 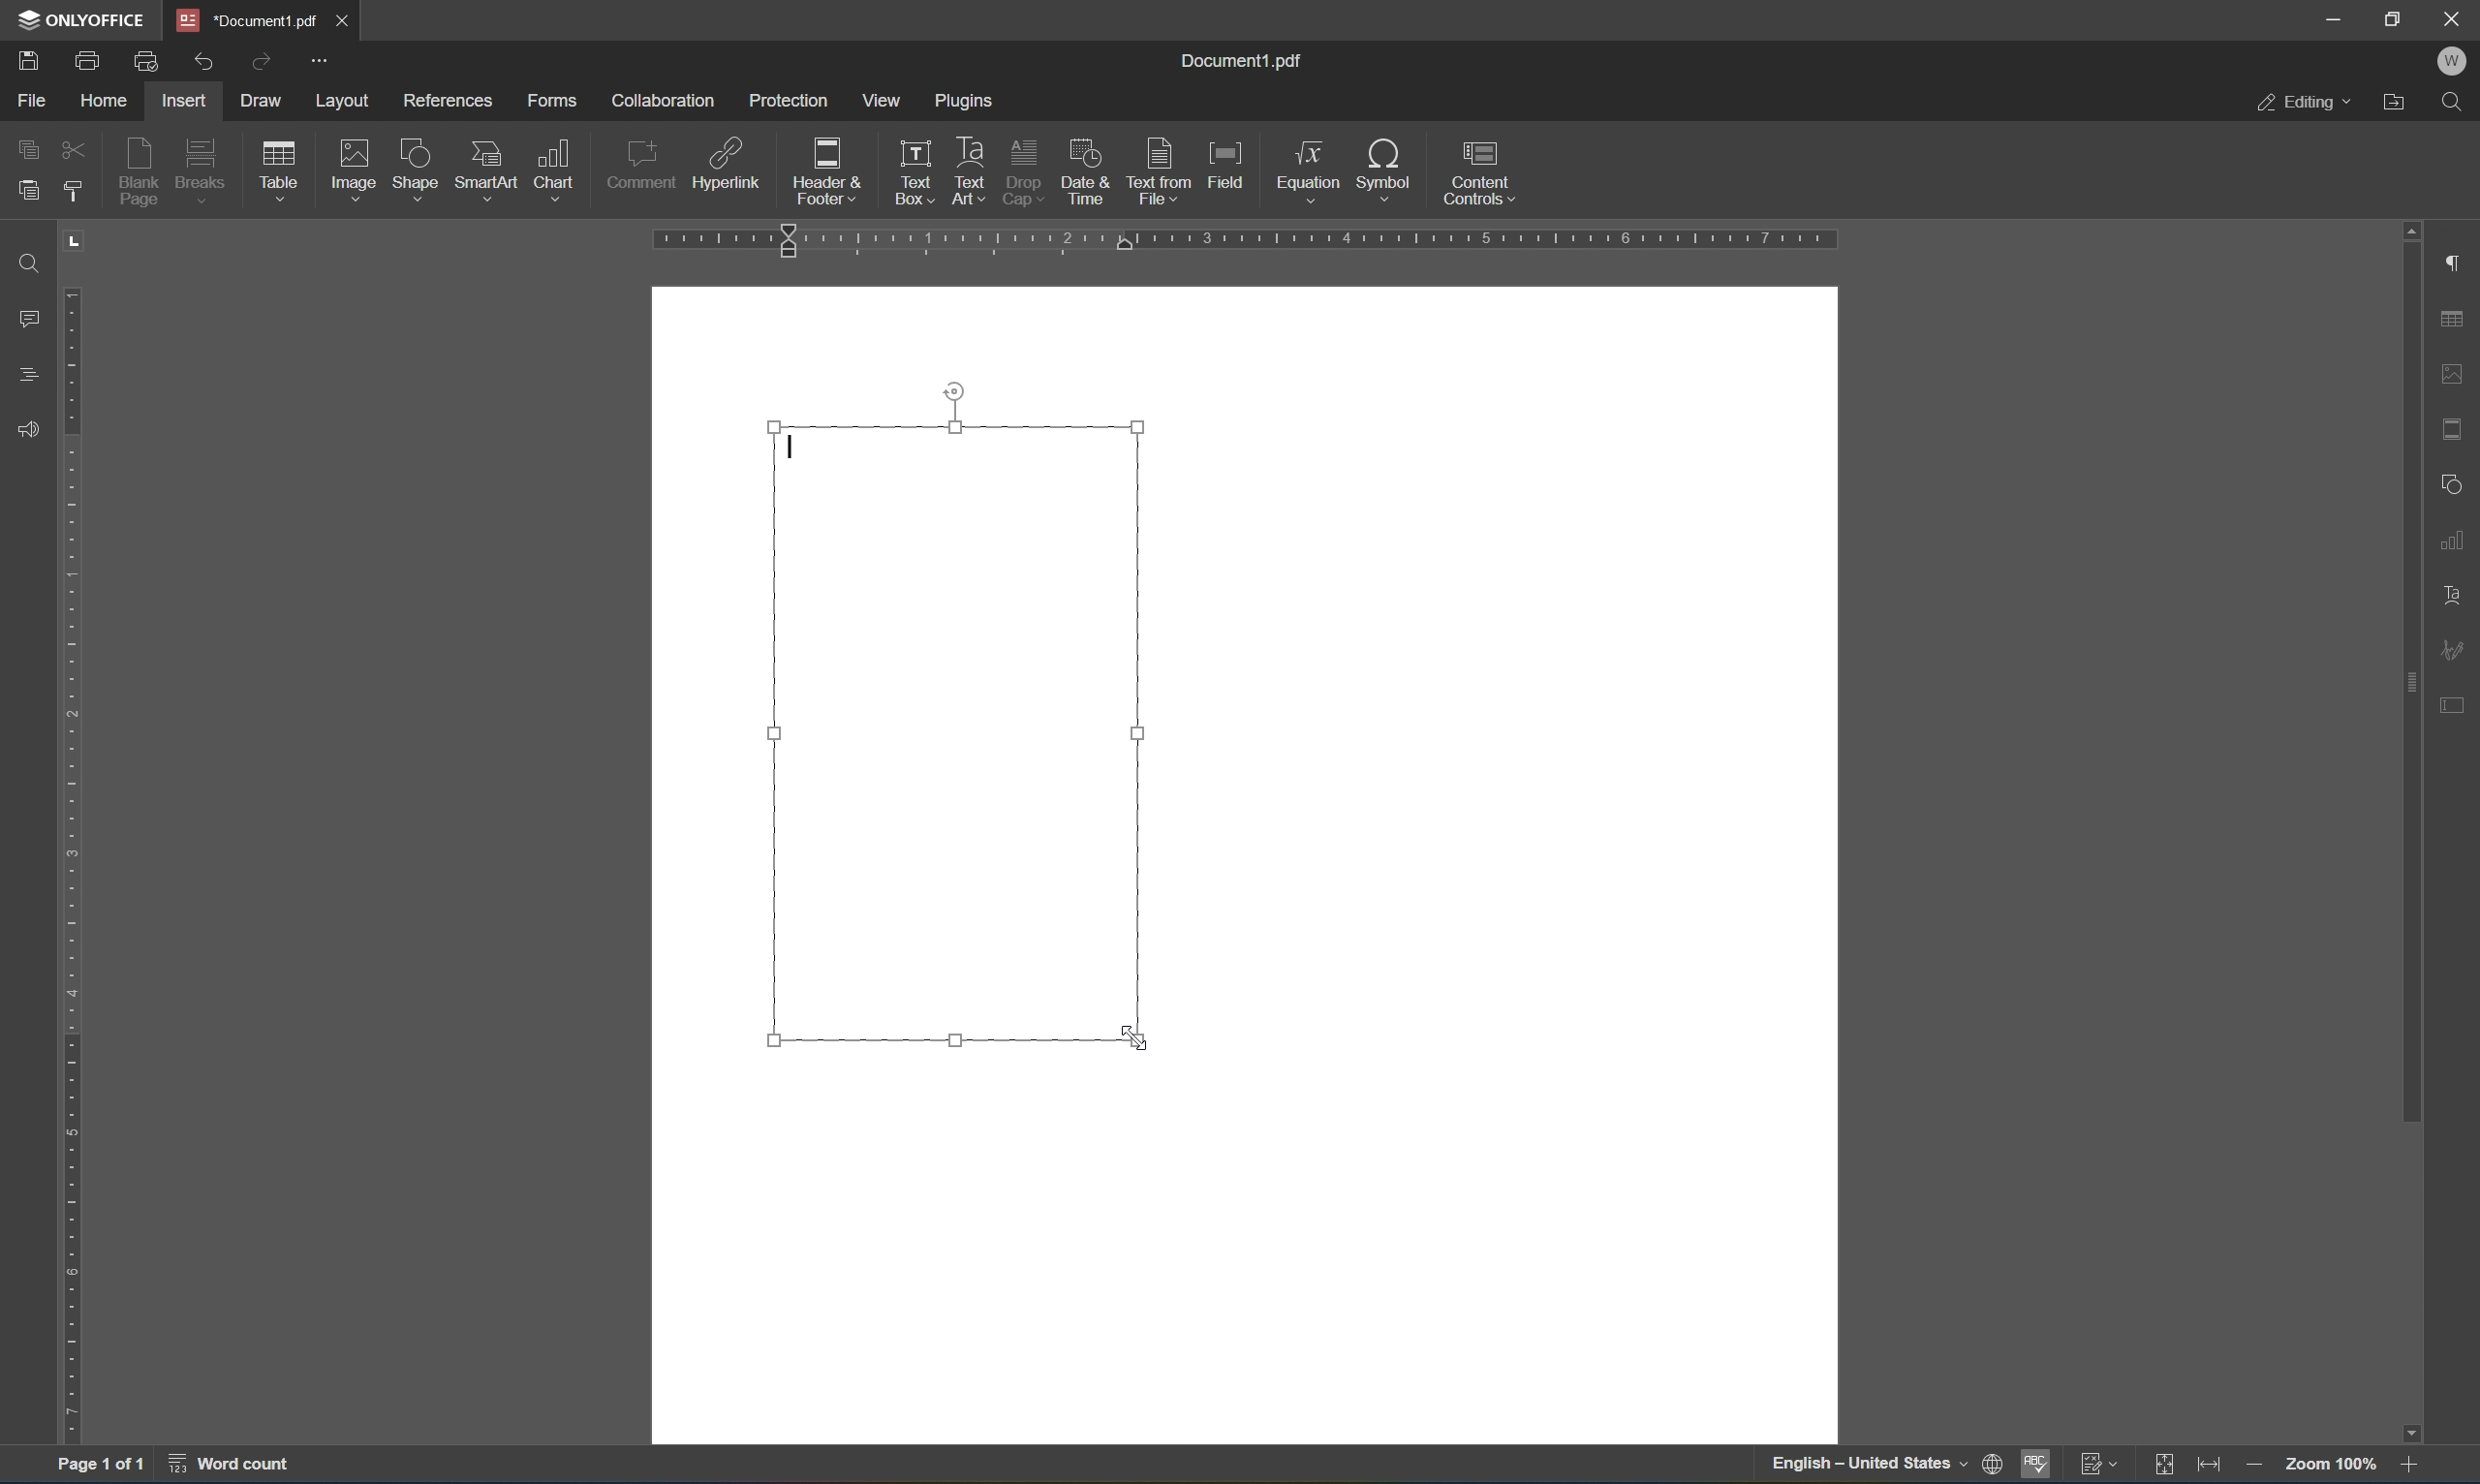 I want to click on Paragraph settings, so click(x=2458, y=260).